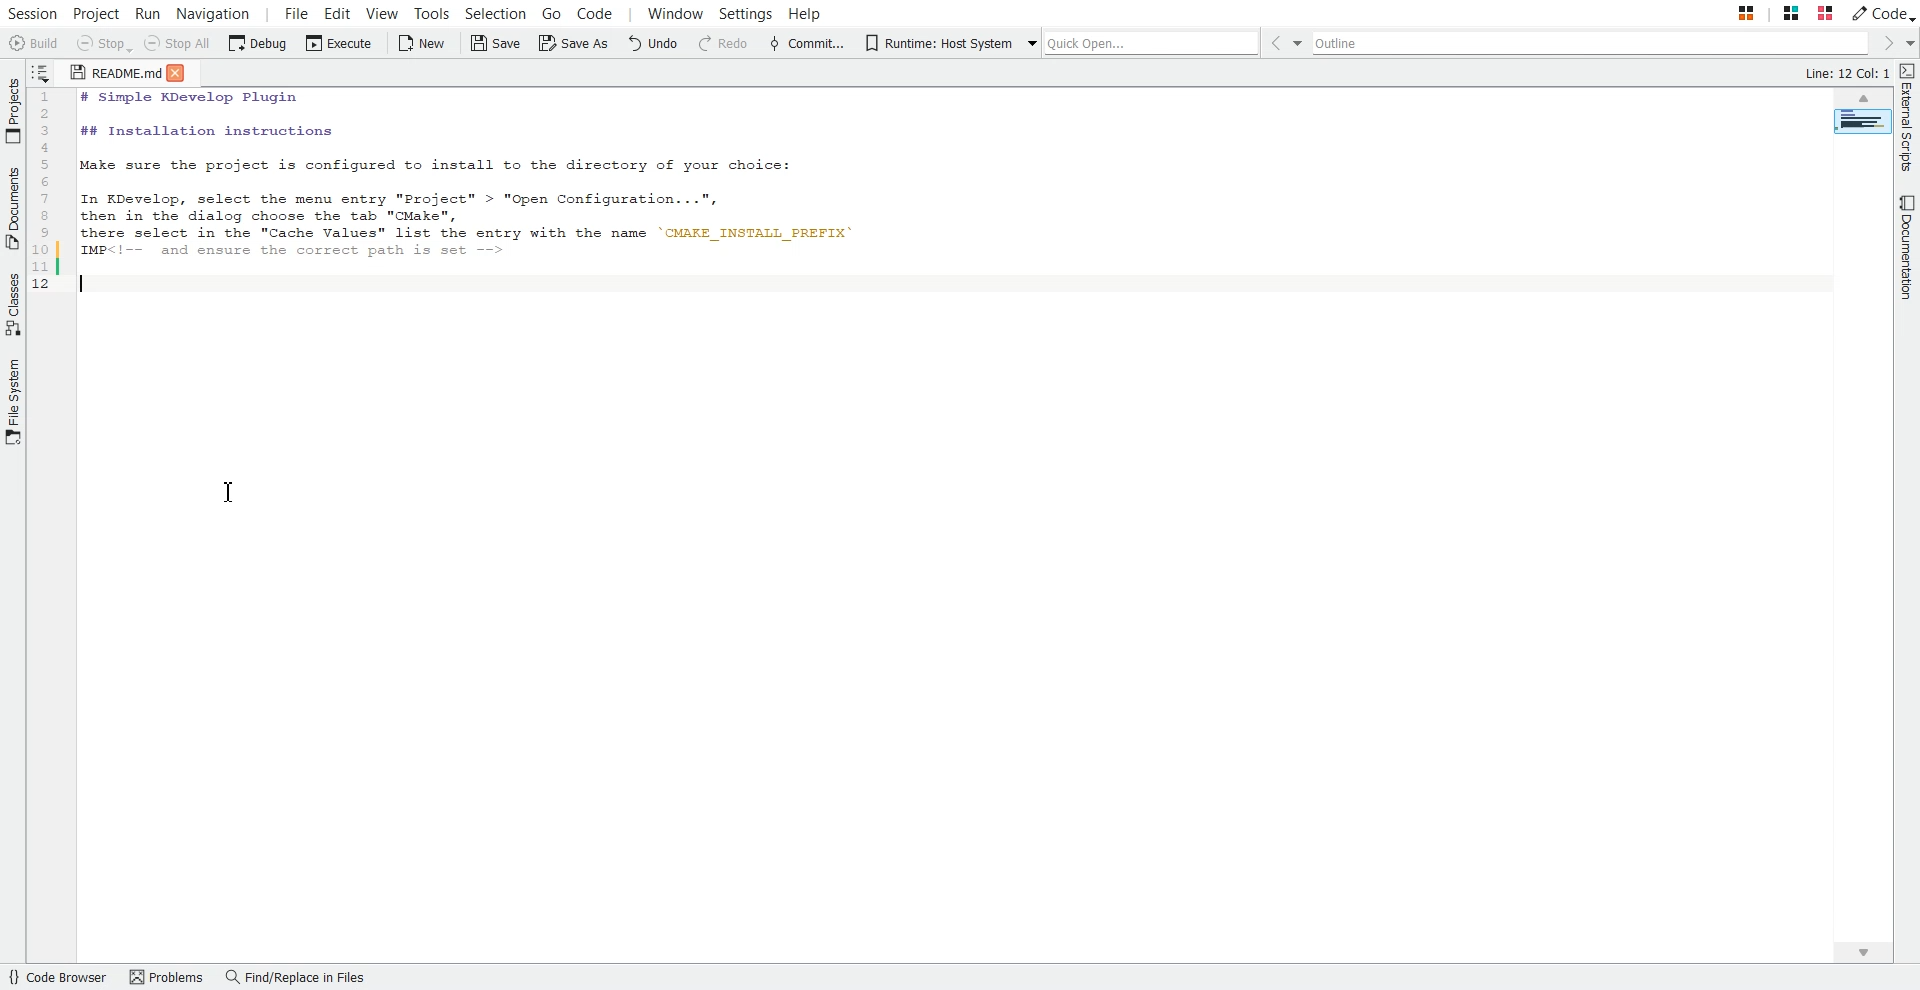 This screenshot has width=1920, height=990. What do you see at coordinates (185, 98) in the screenshot?
I see `# Simple KDevelop Plugin` at bounding box center [185, 98].